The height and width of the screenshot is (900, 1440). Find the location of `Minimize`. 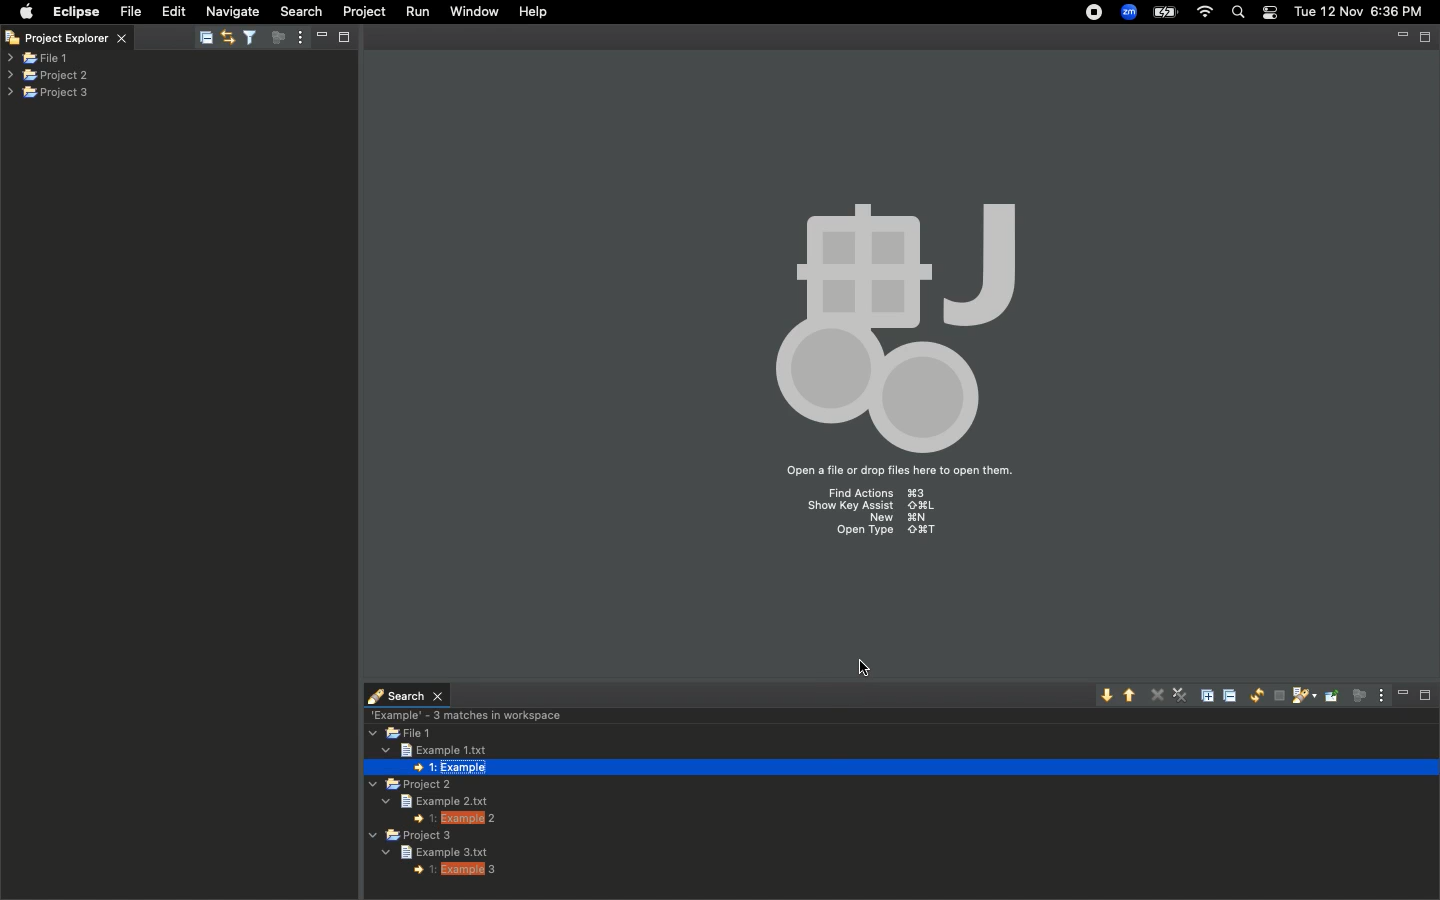

Minimize is located at coordinates (1403, 694).